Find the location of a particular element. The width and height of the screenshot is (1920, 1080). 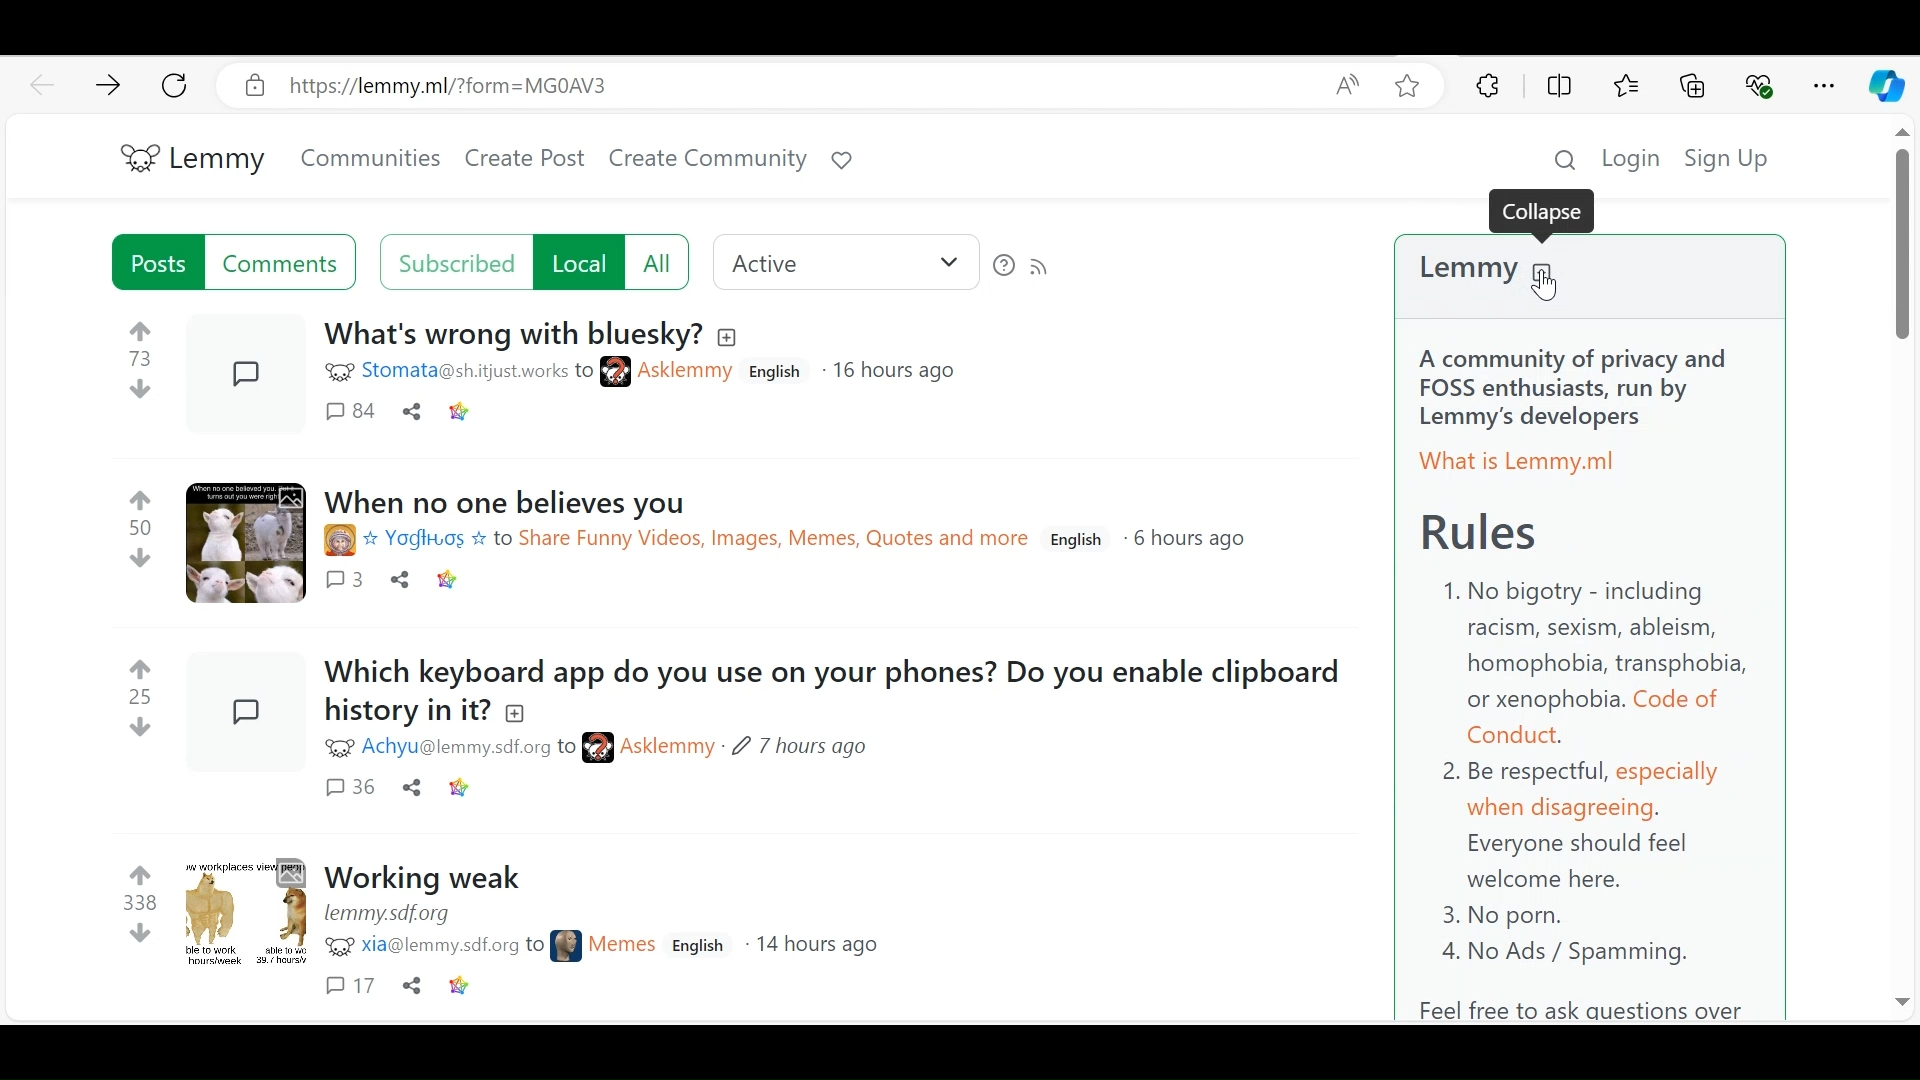

downvotes is located at coordinates (144, 556).